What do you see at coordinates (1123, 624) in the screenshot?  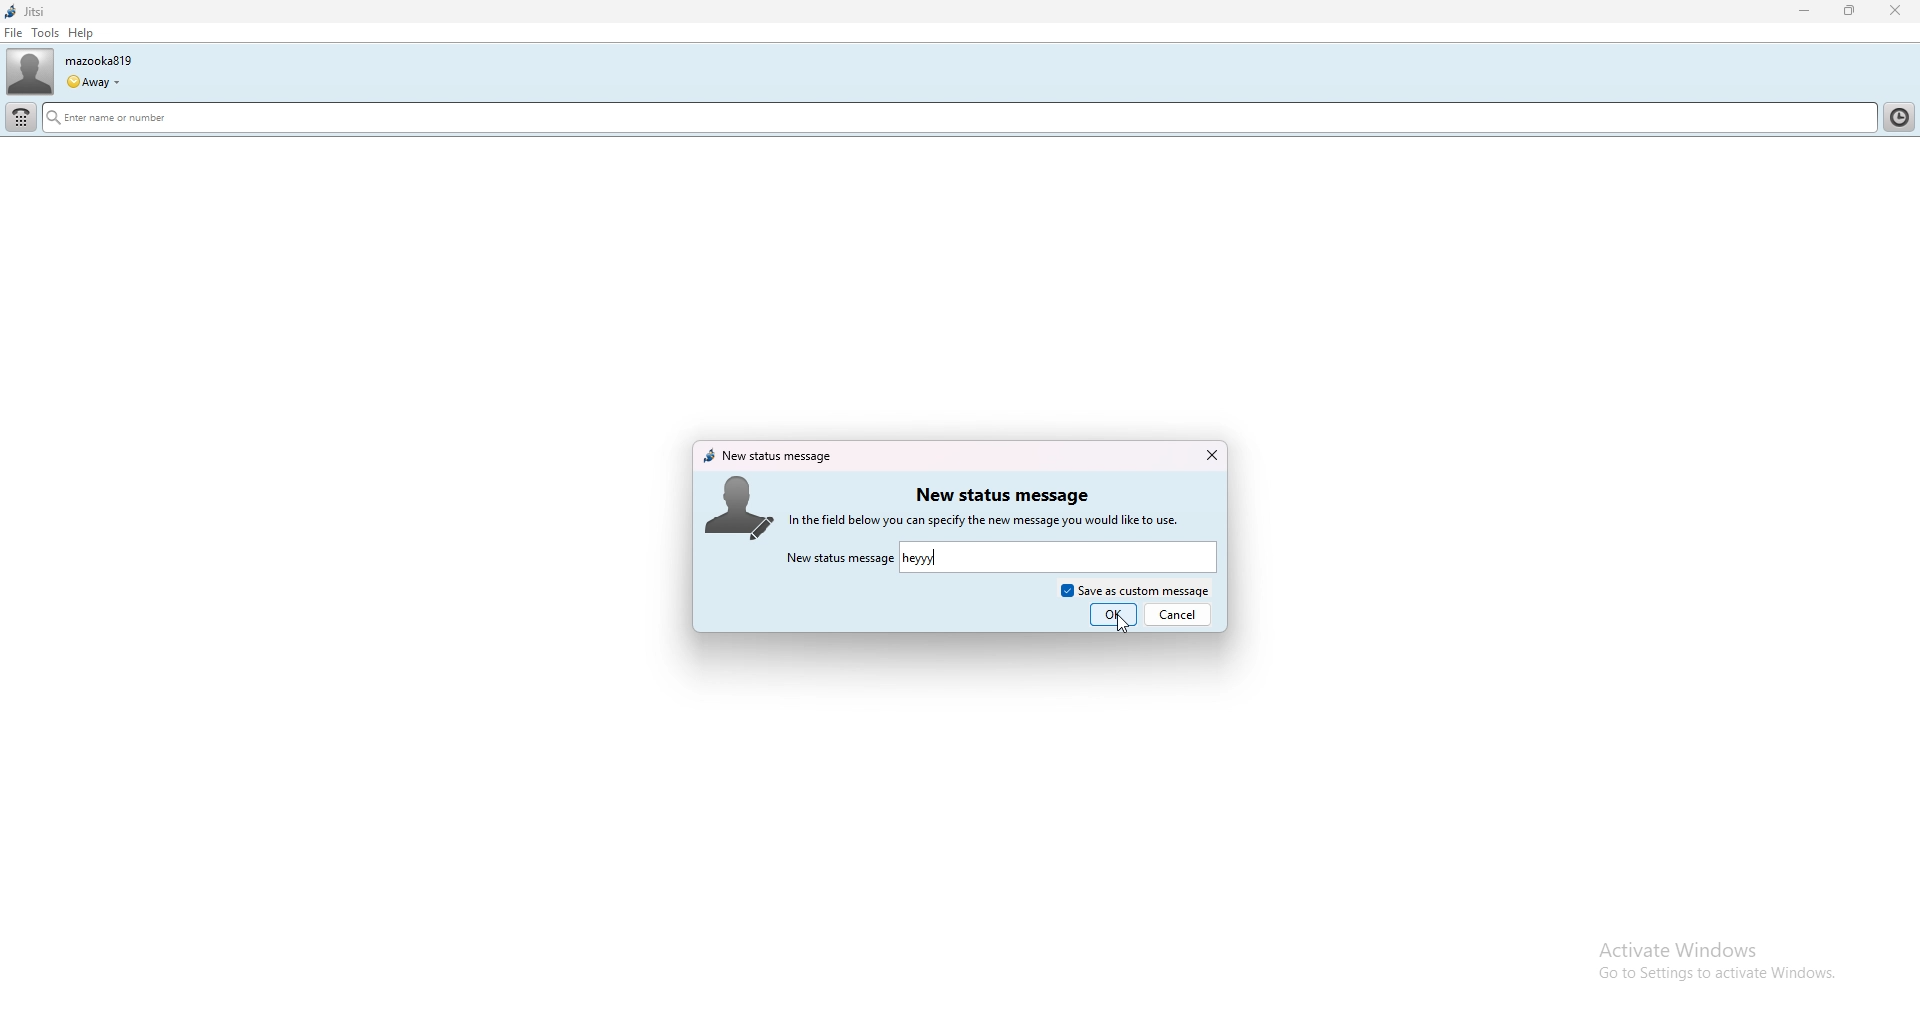 I see `cursor` at bounding box center [1123, 624].